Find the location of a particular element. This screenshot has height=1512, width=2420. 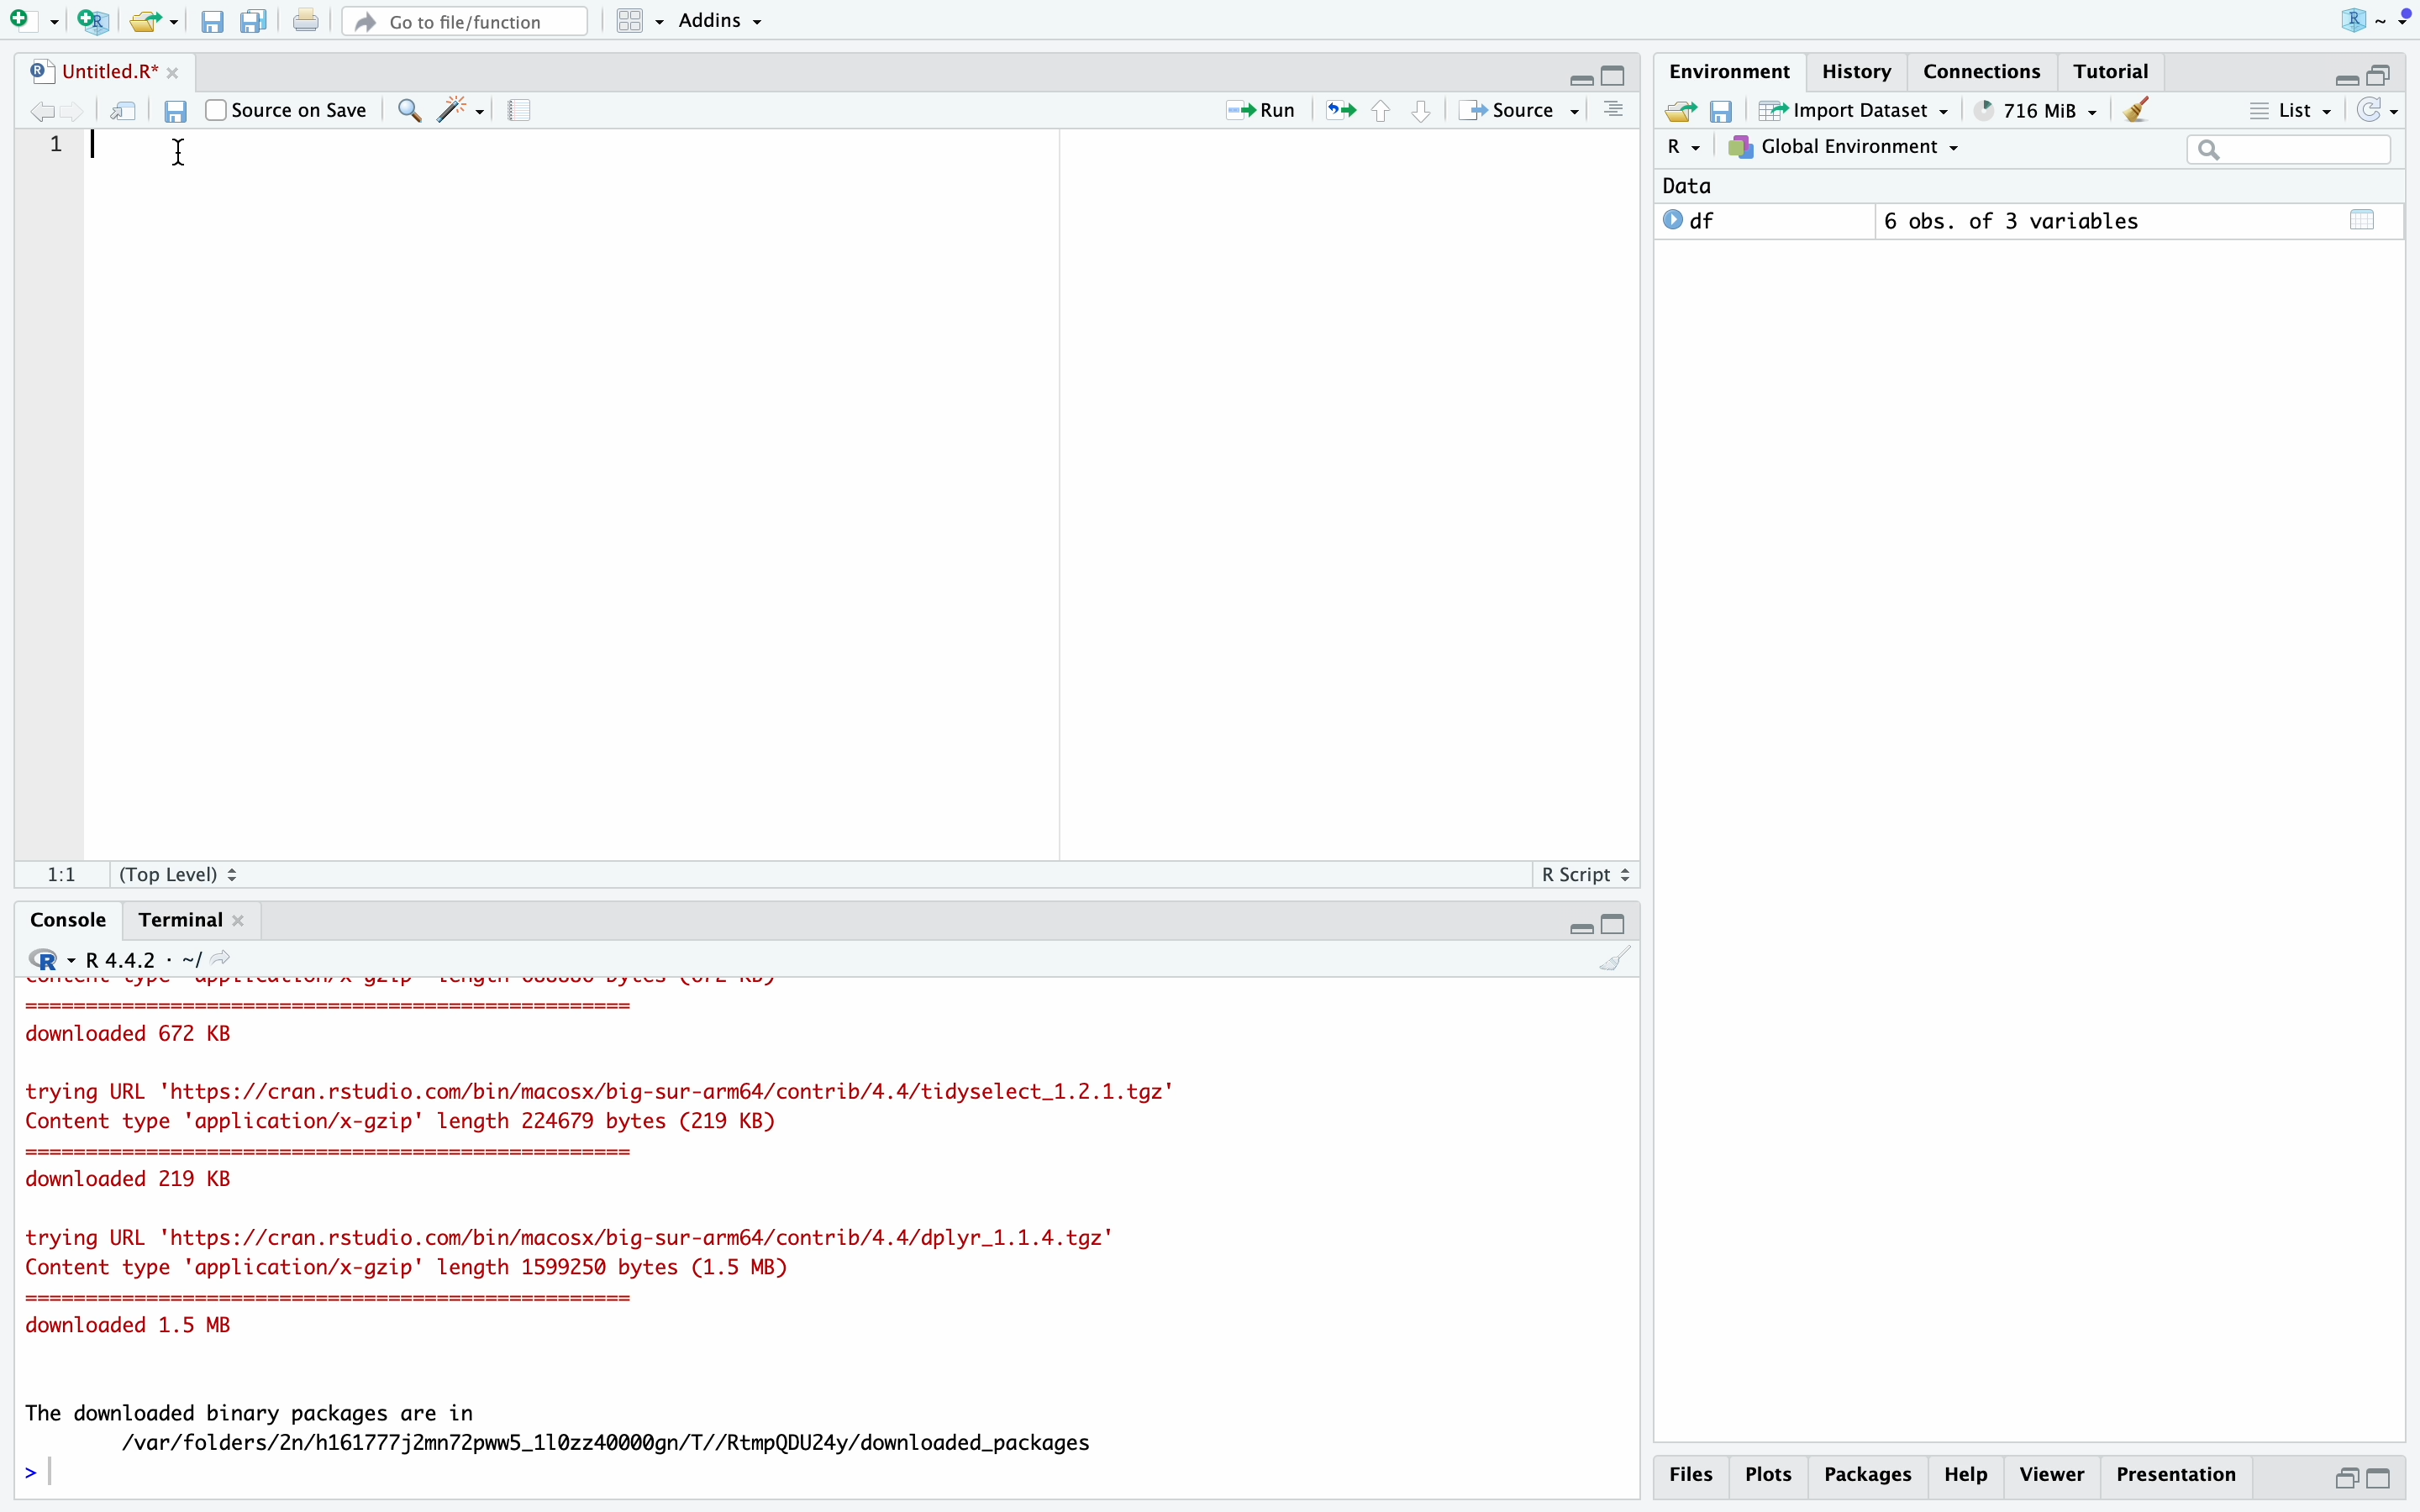

Source on Save is located at coordinates (284, 108).